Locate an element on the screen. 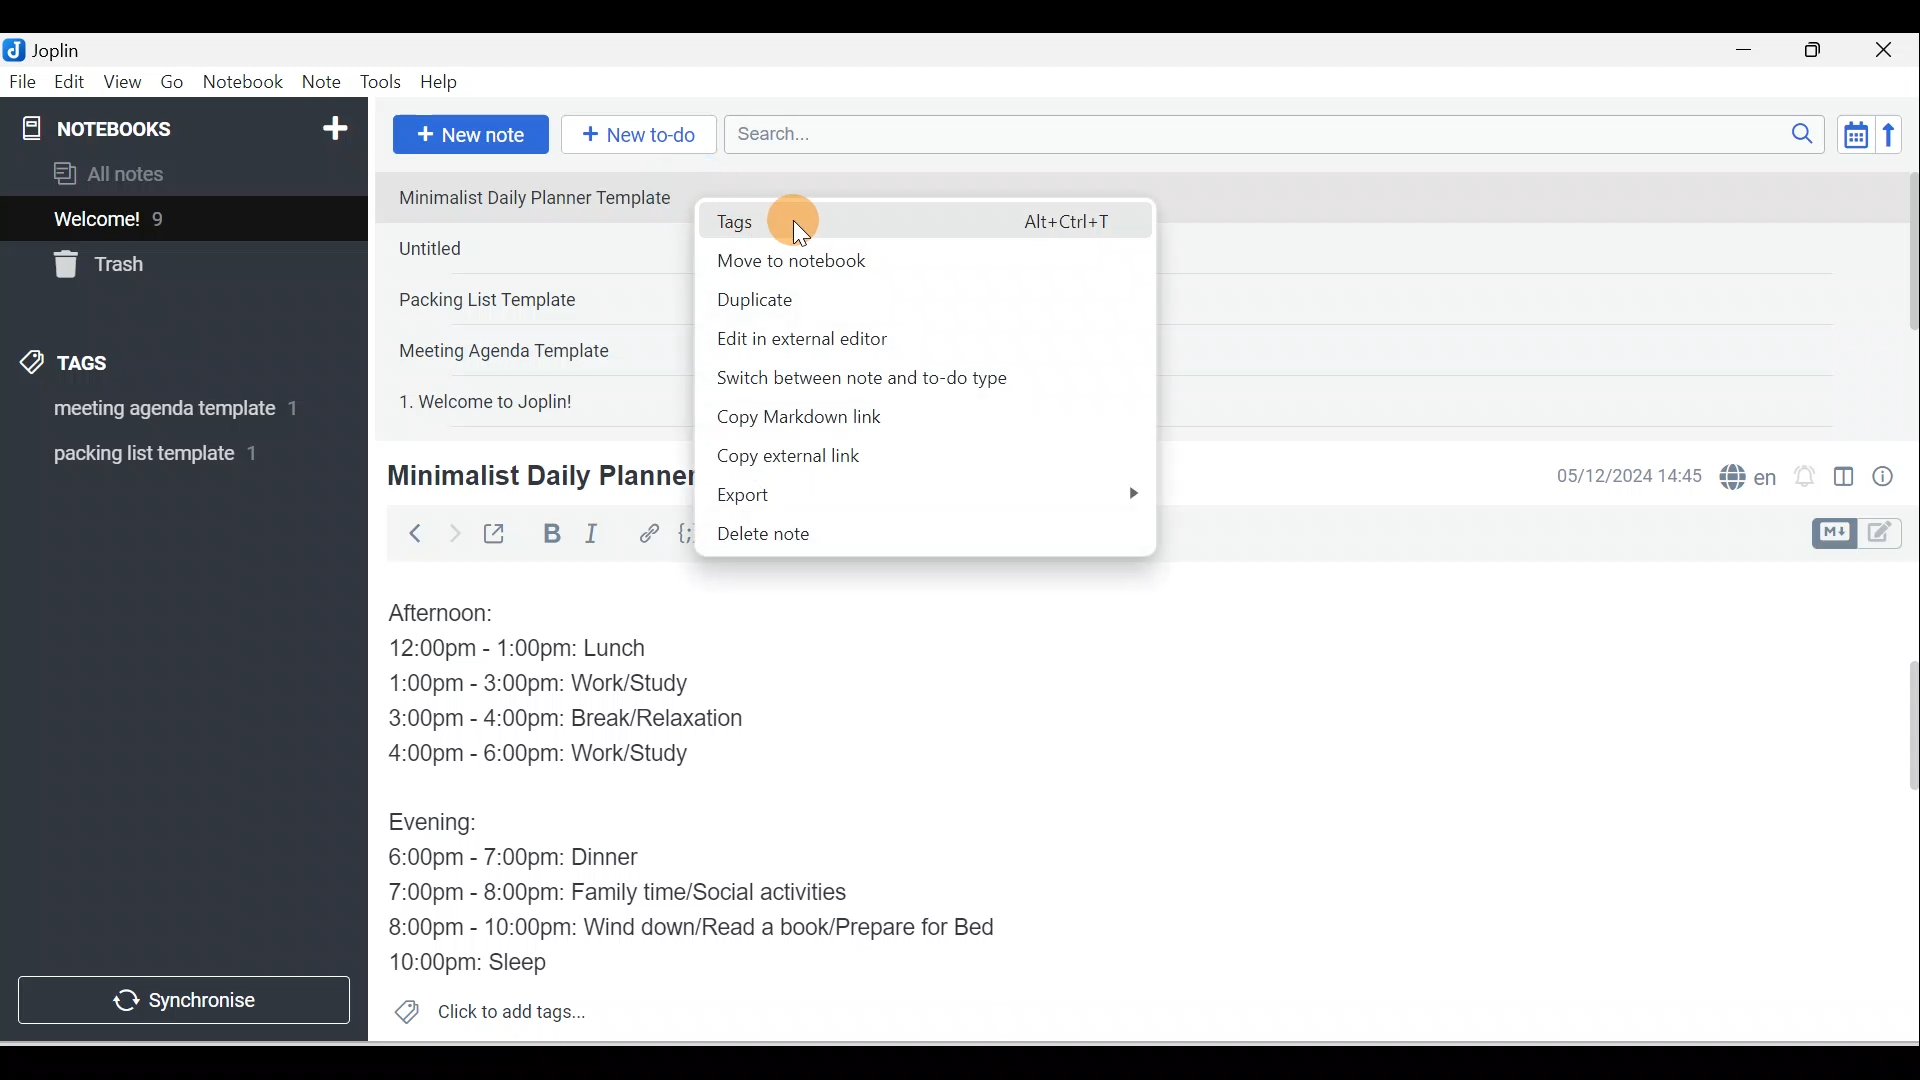 This screenshot has width=1920, height=1080. Note 5 is located at coordinates (533, 399).